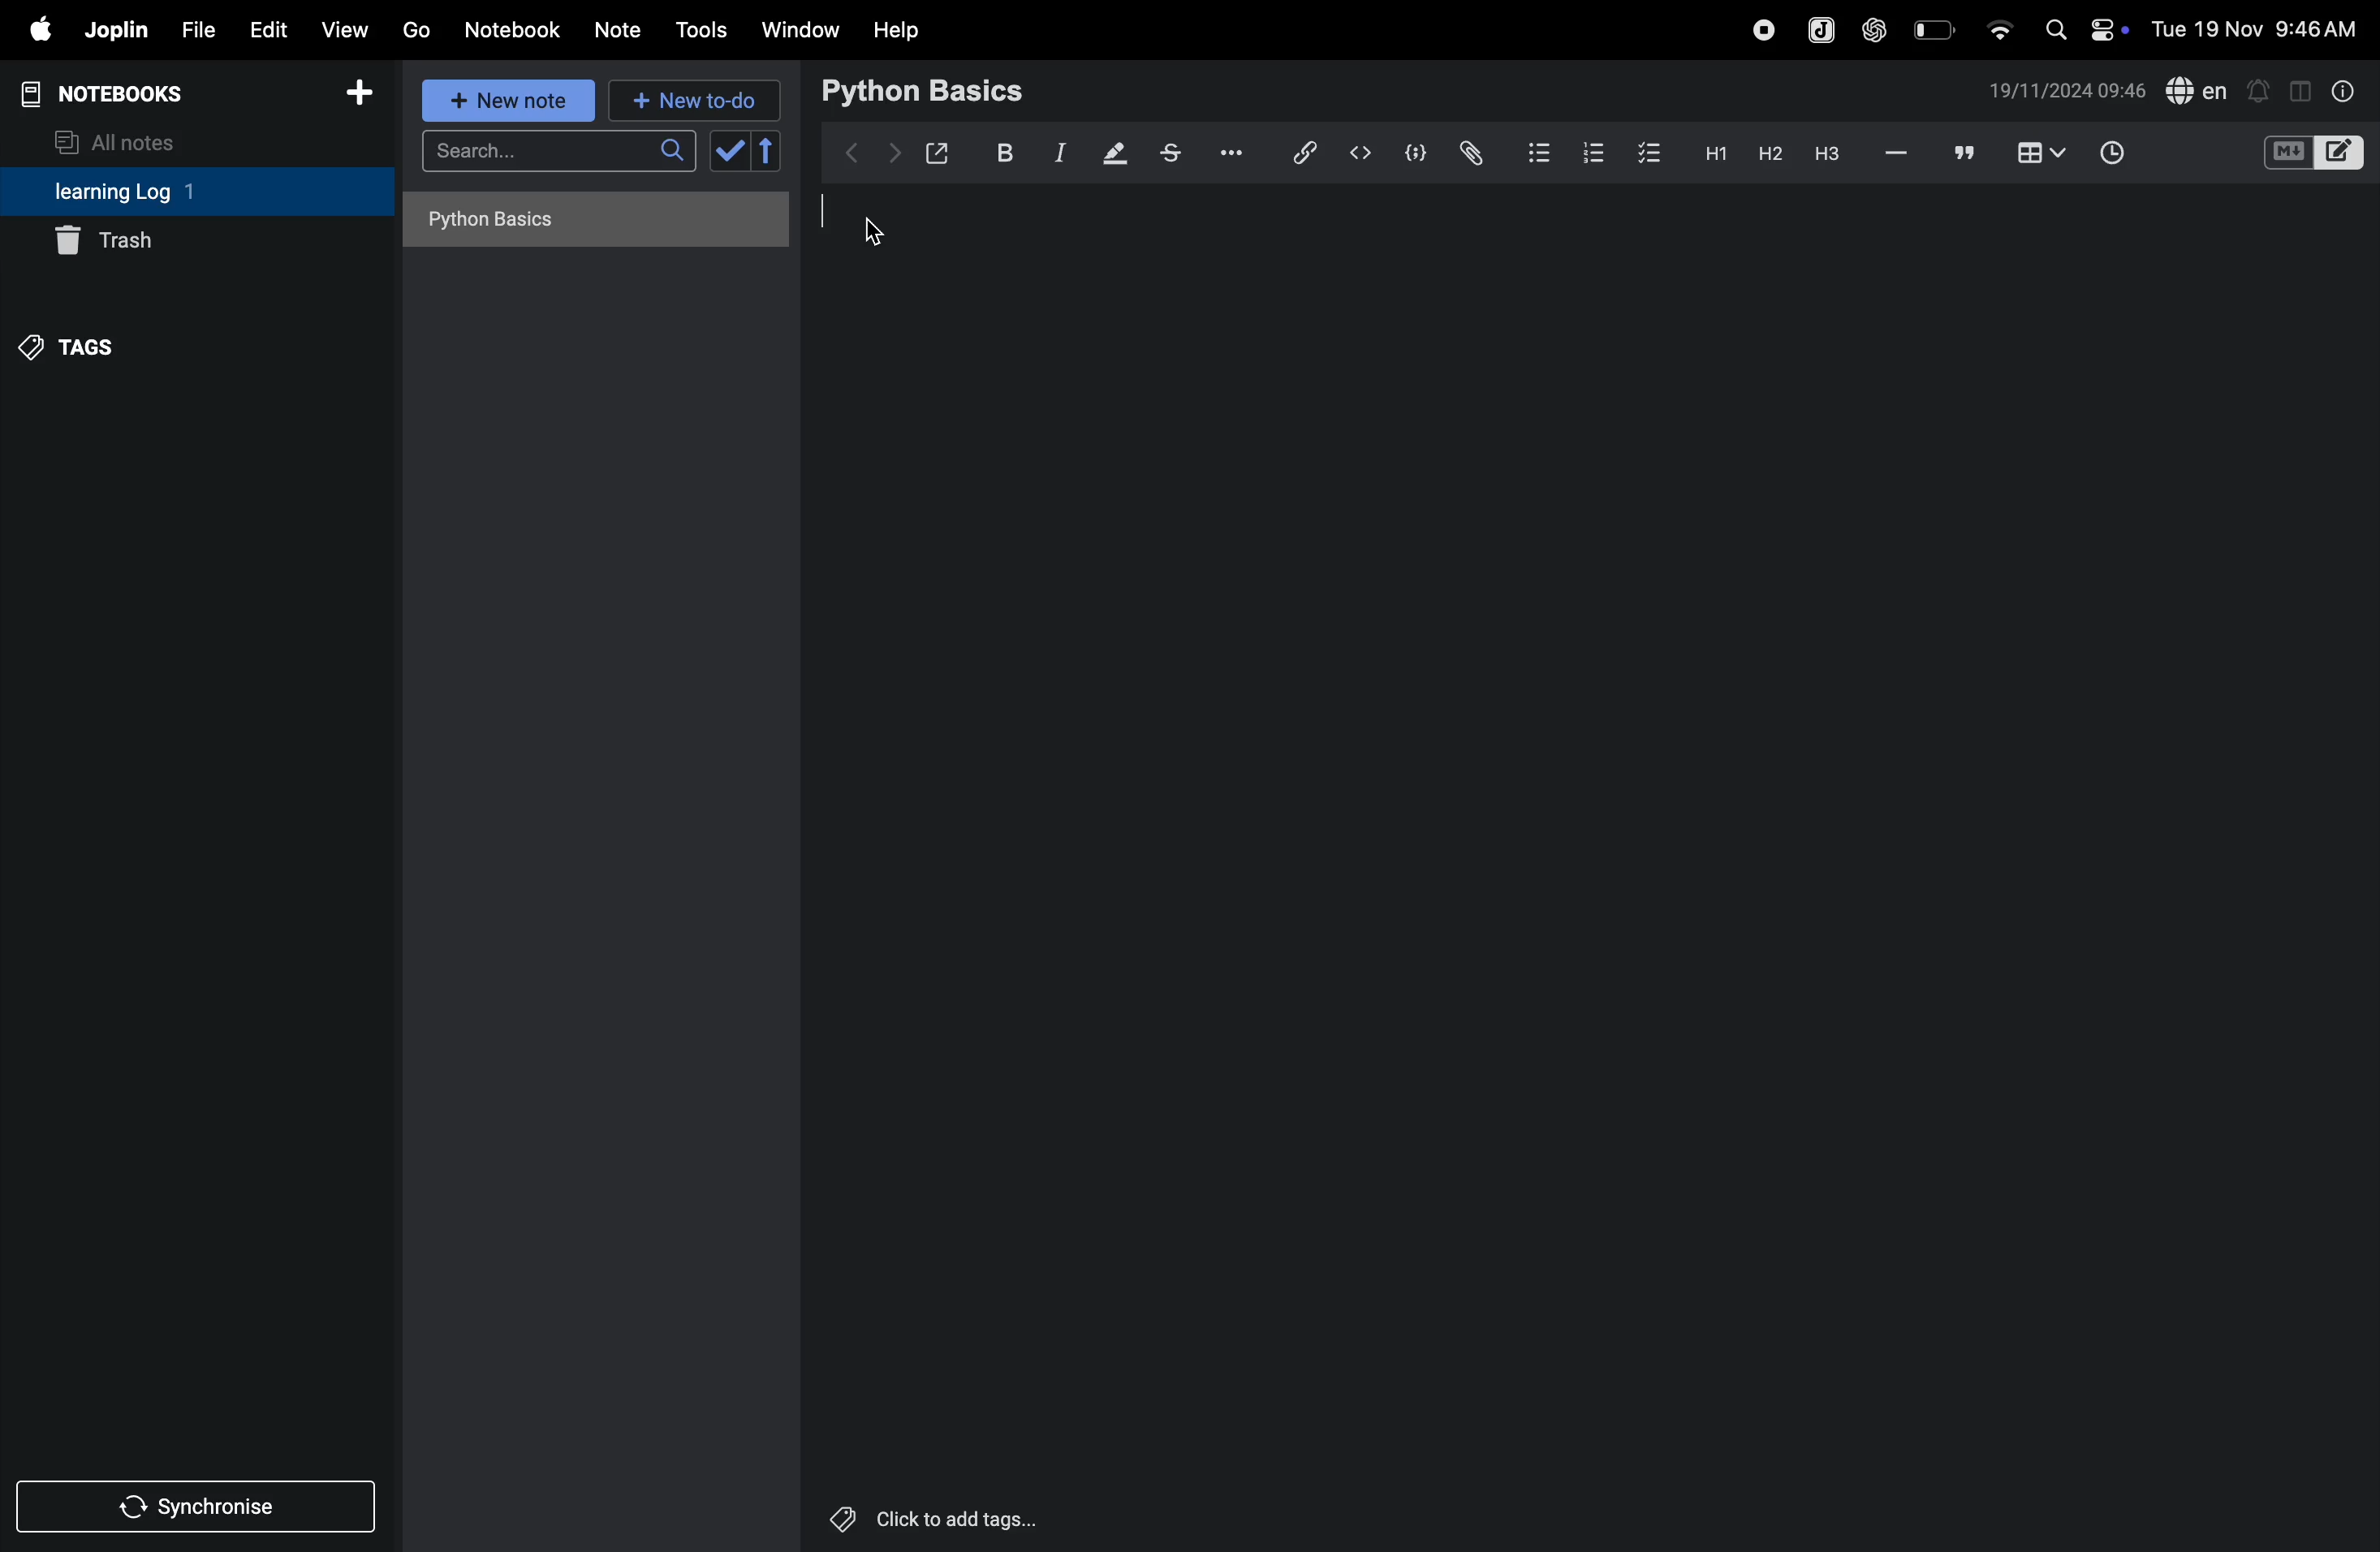  Describe the element at coordinates (503, 100) in the screenshot. I see `new note` at that location.